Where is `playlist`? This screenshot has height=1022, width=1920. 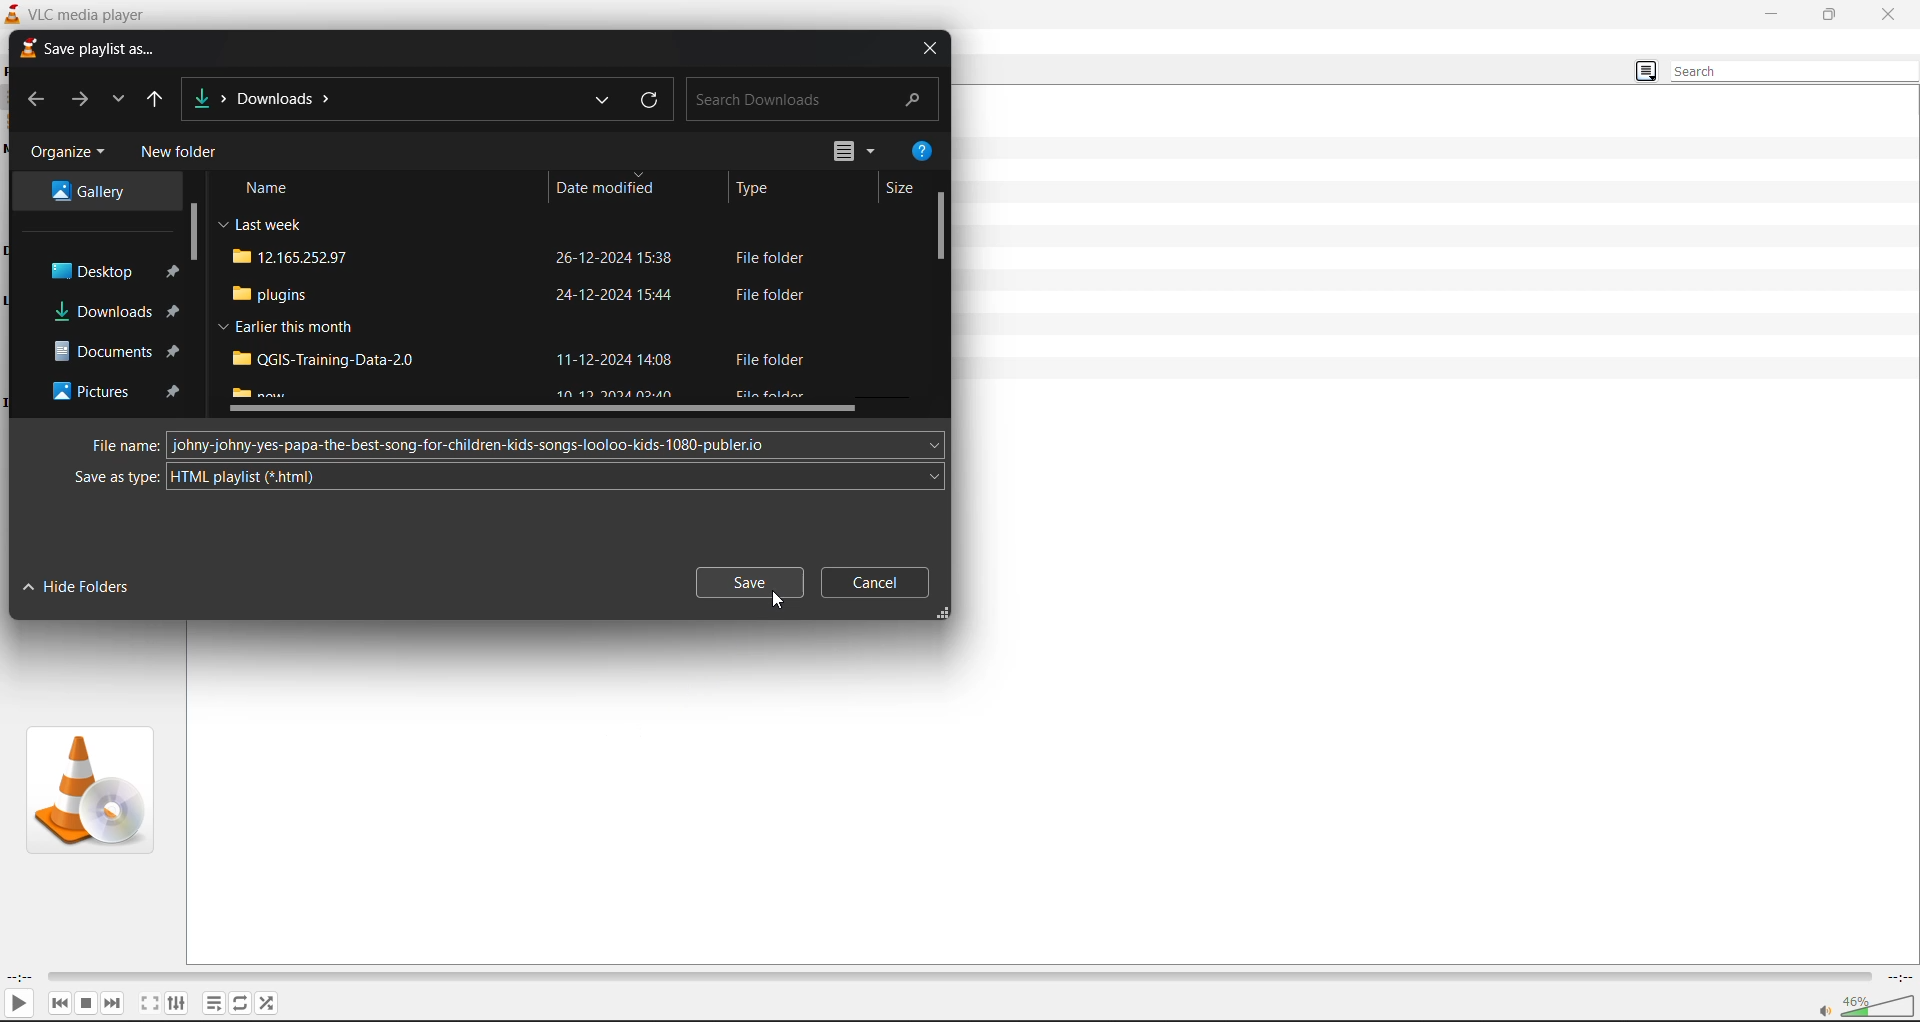
playlist is located at coordinates (214, 1004).